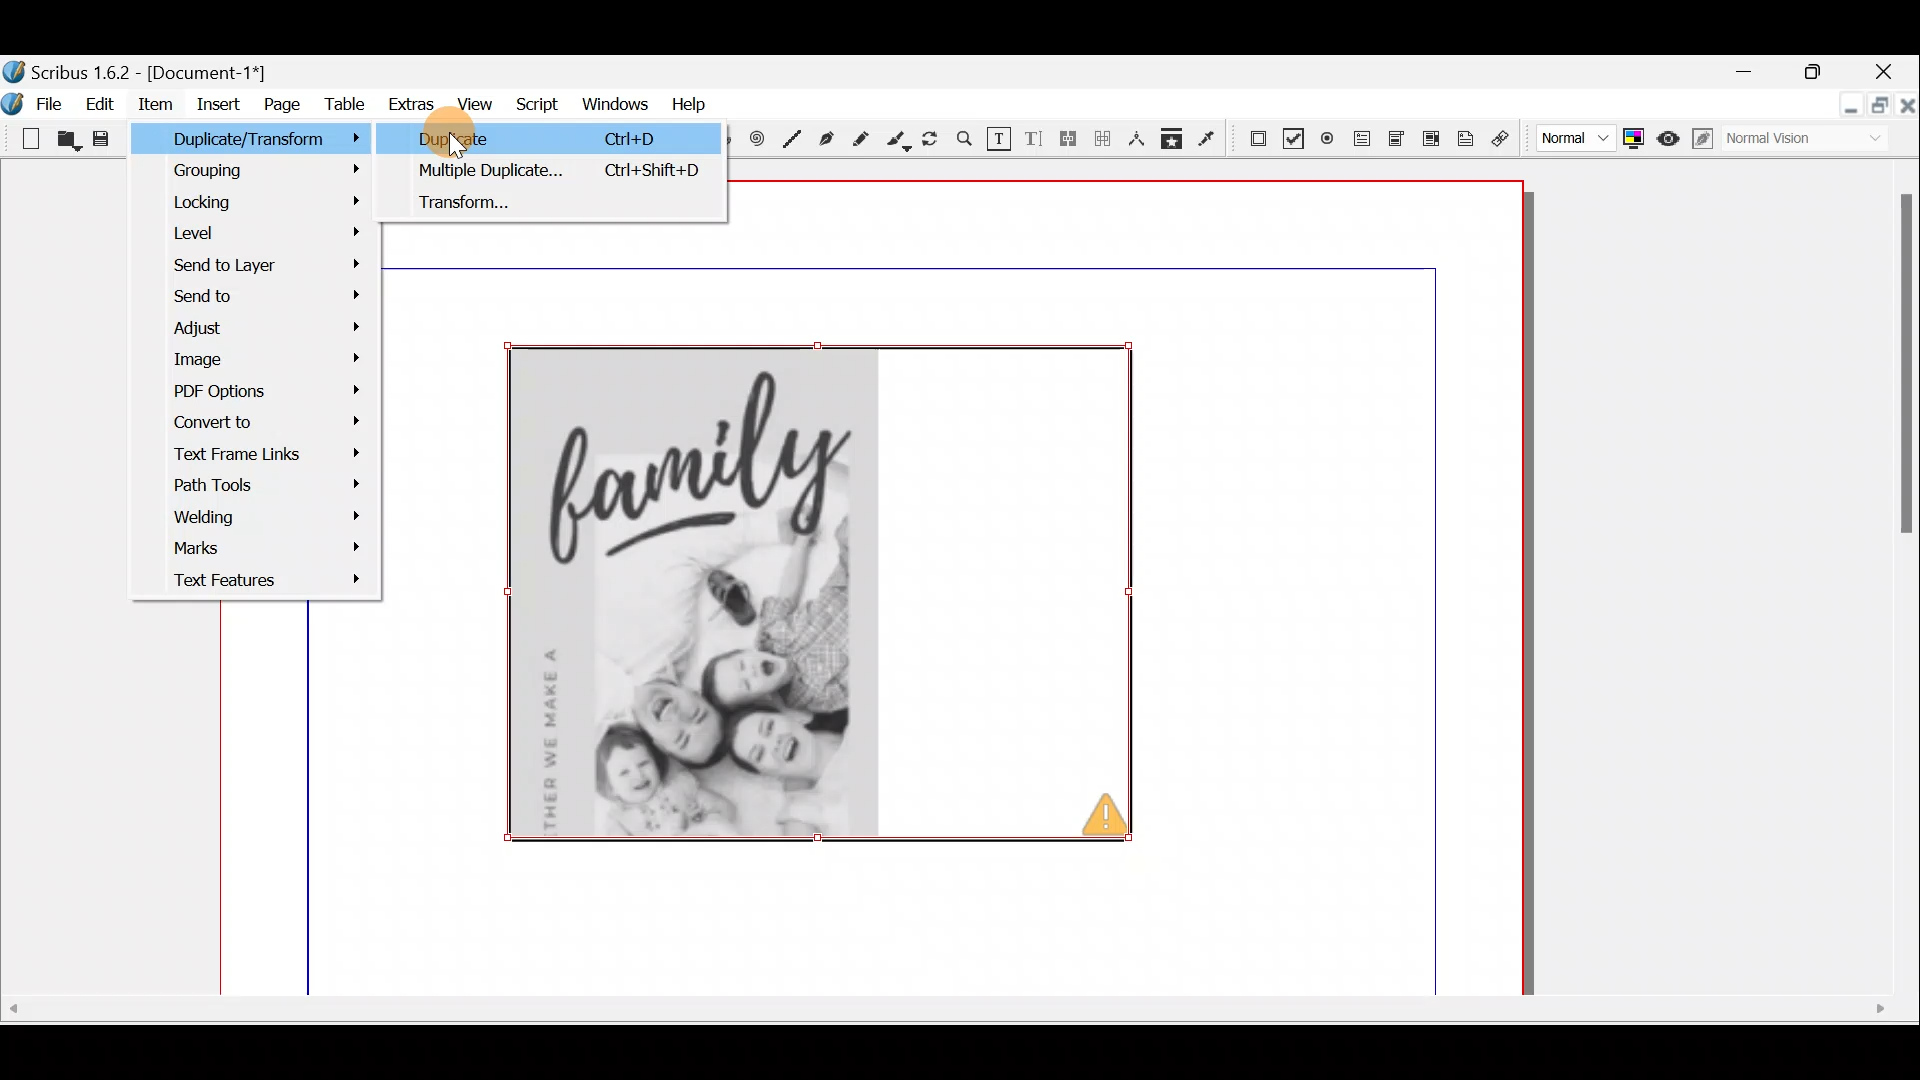 Image resolution: width=1920 pixels, height=1080 pixels. What do you see at coordinates (409, 105) in the screenshot?
I see `Extras` at bounding box center [409, 105].